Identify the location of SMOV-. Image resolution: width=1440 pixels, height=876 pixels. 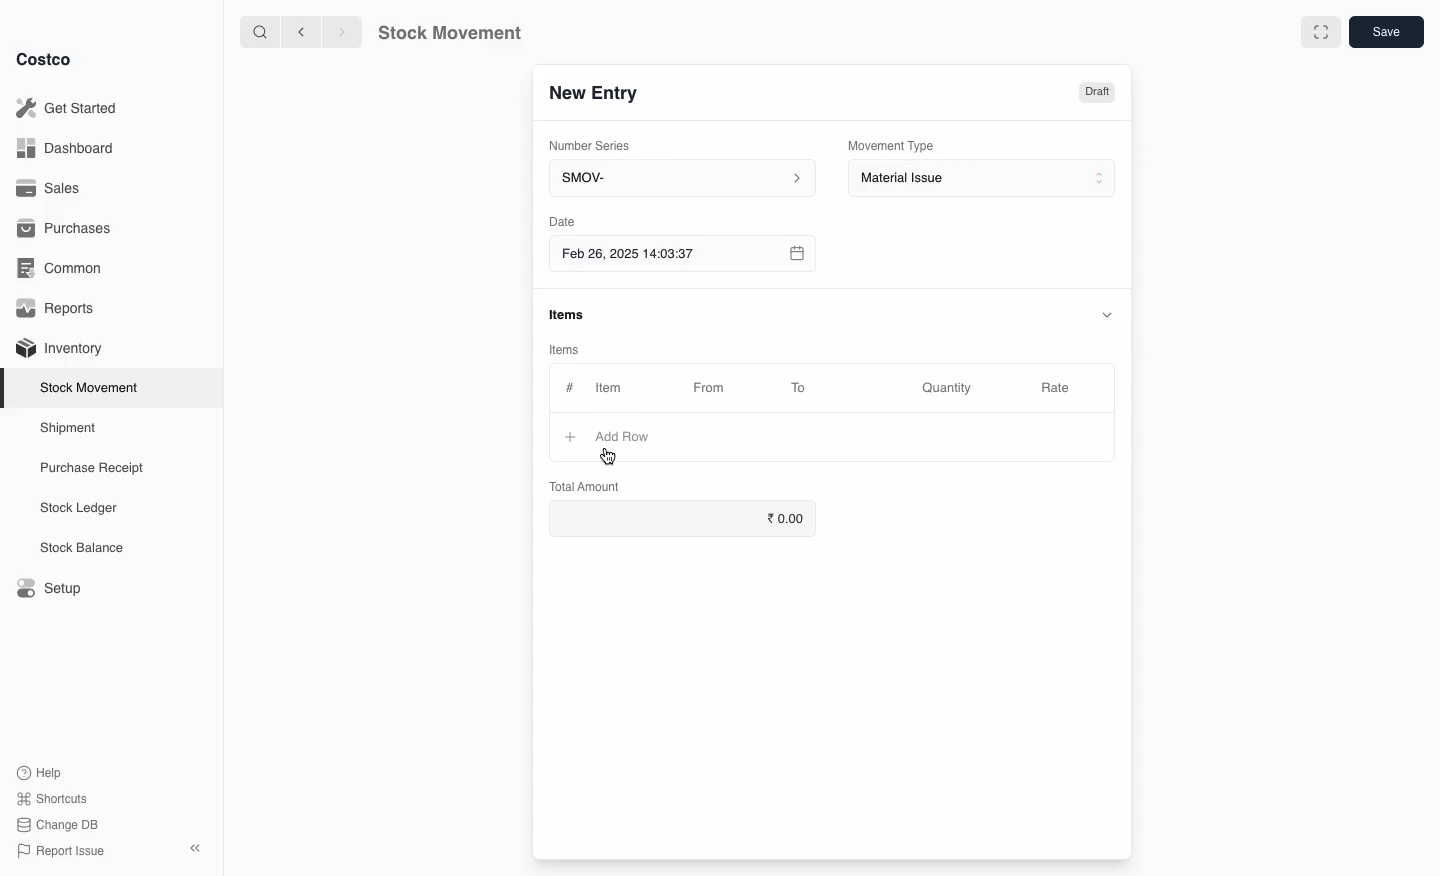
(682, 177).